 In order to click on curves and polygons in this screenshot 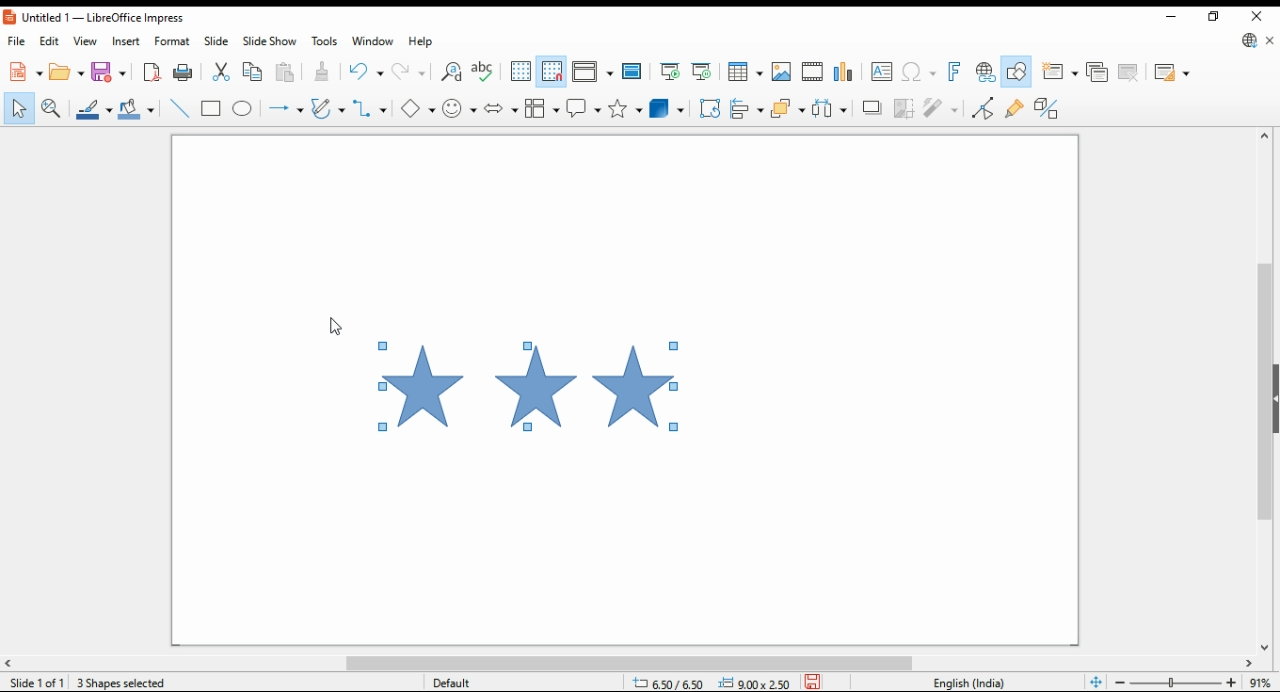, I will do `click(328, 107)`.